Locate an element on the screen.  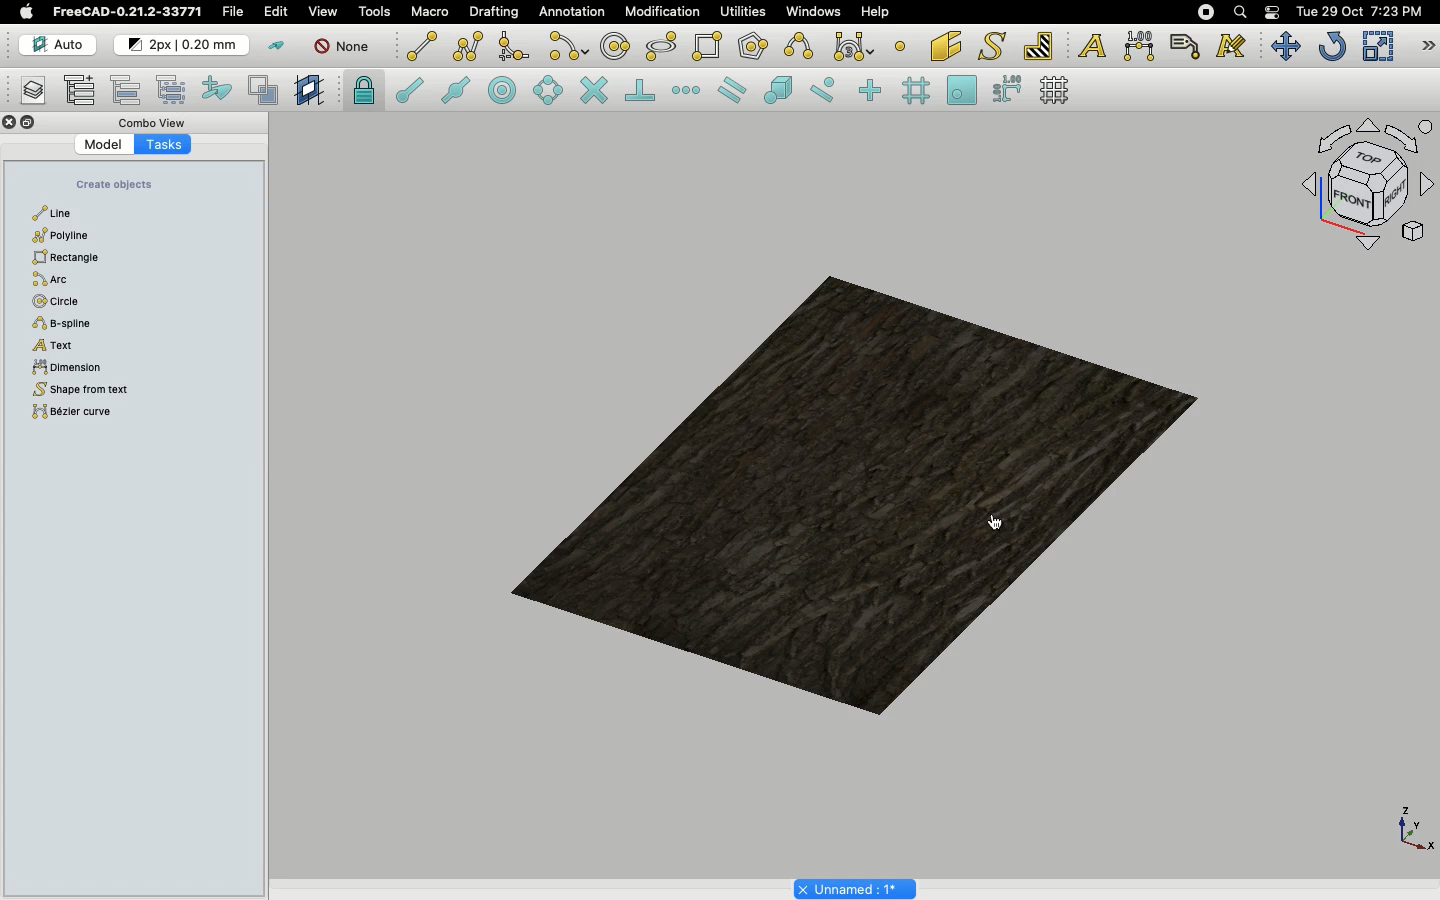
View is located at coordinates (319, 12).